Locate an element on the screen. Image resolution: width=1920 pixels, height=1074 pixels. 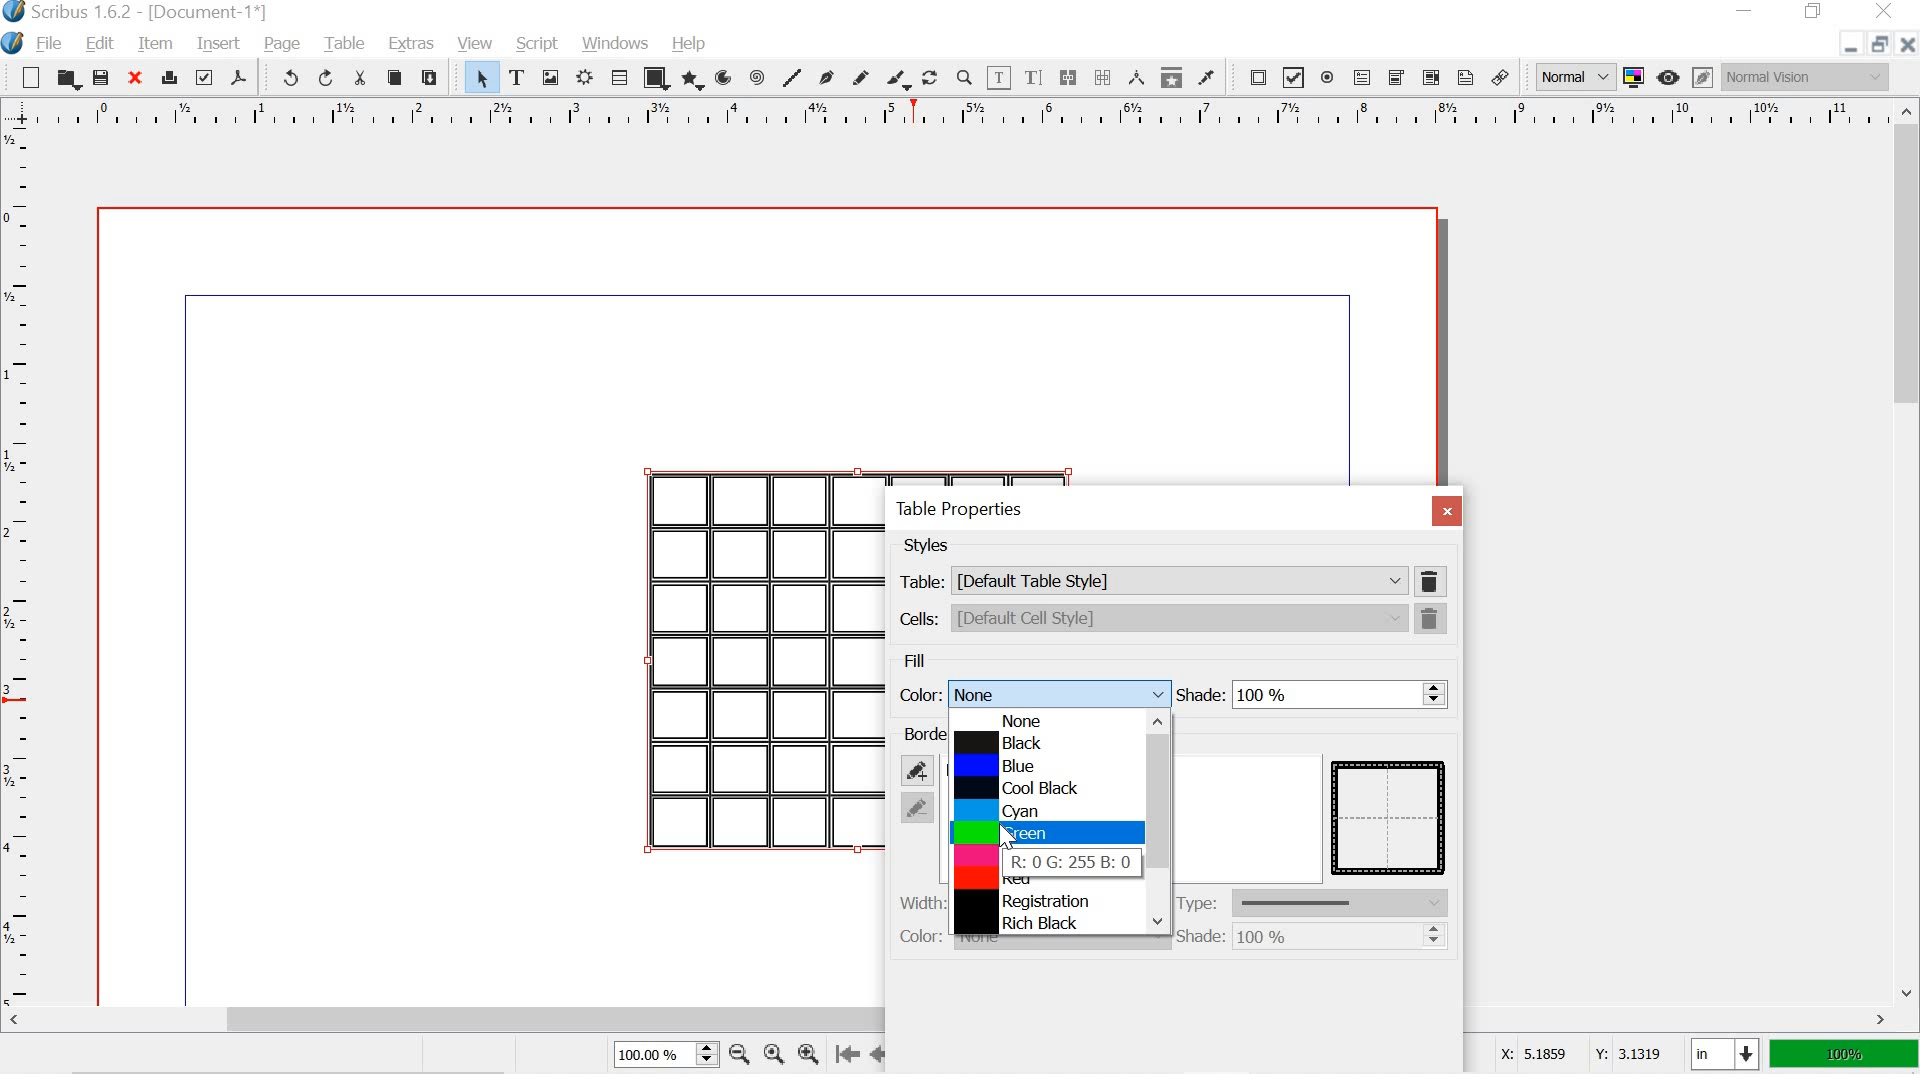
insert is located at coordinates (217, 41).